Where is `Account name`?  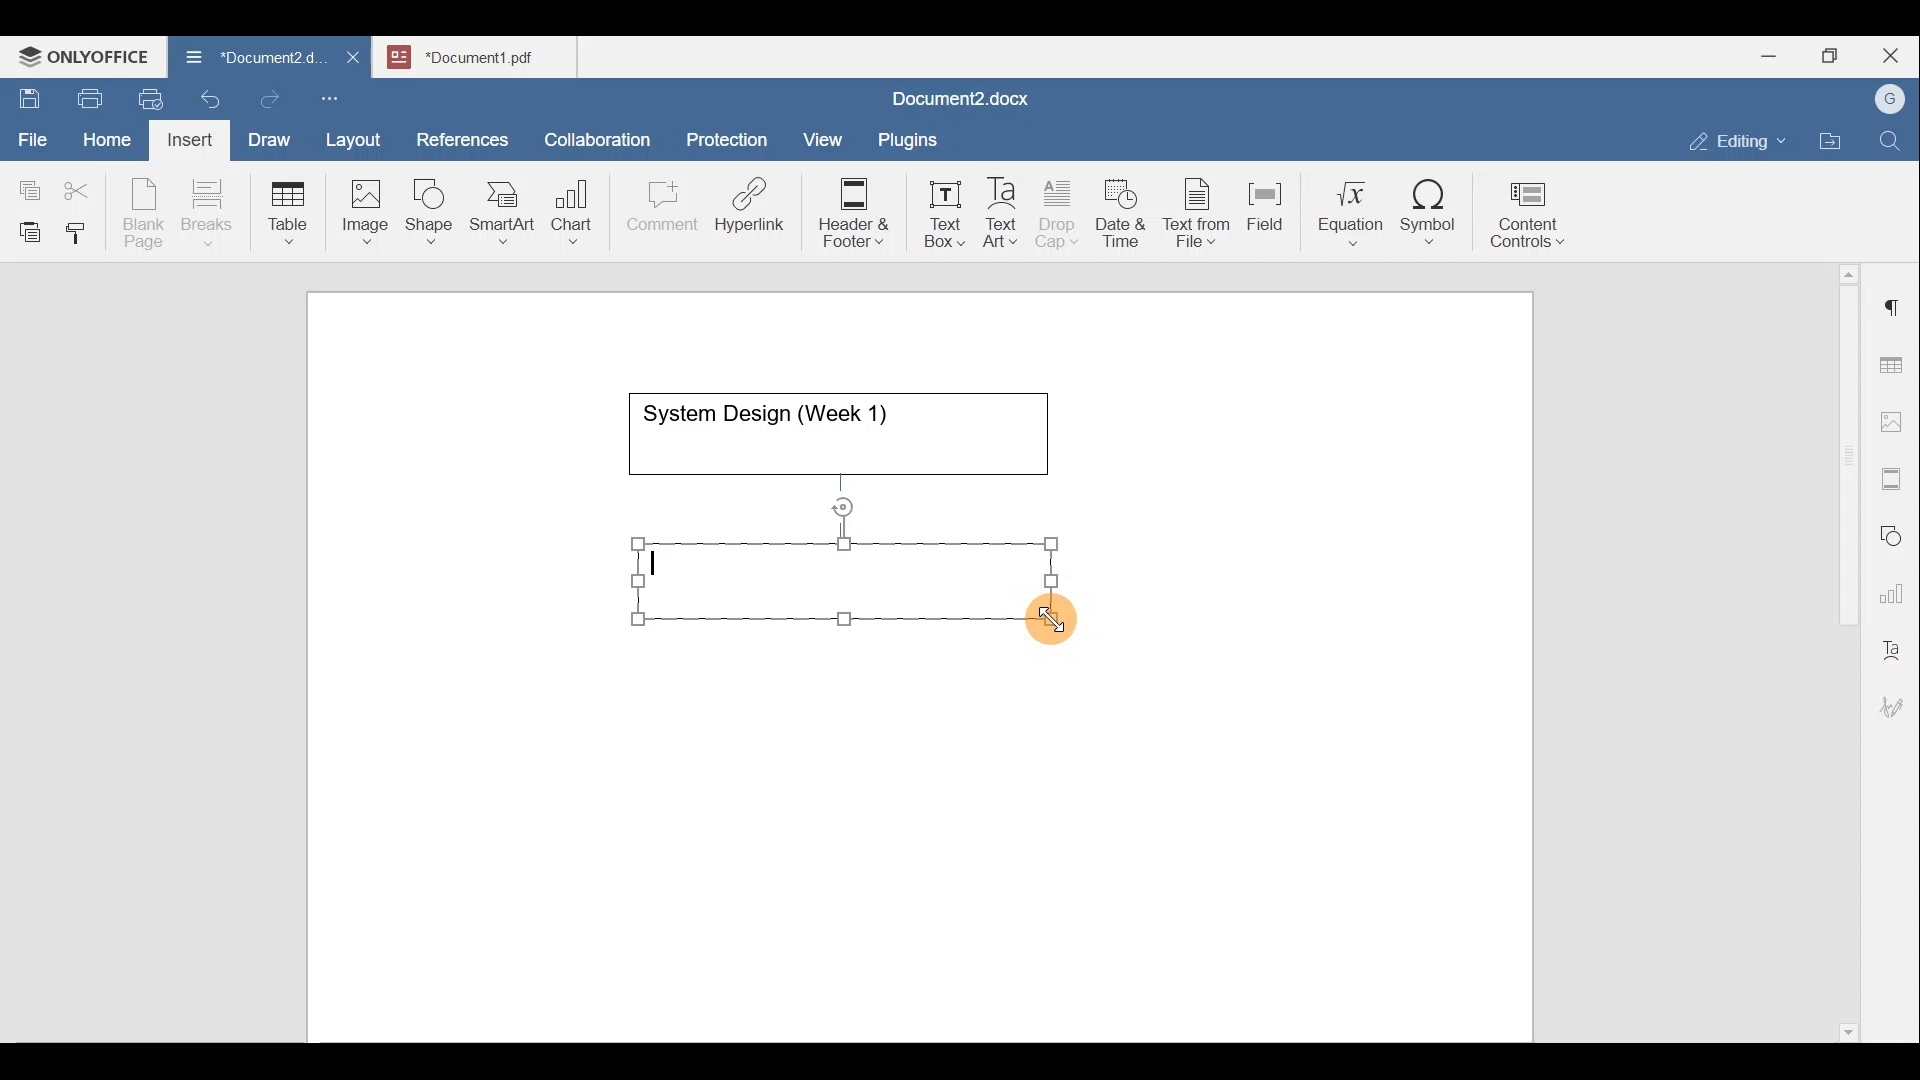 Account name is located at coordinates (1885, 100).